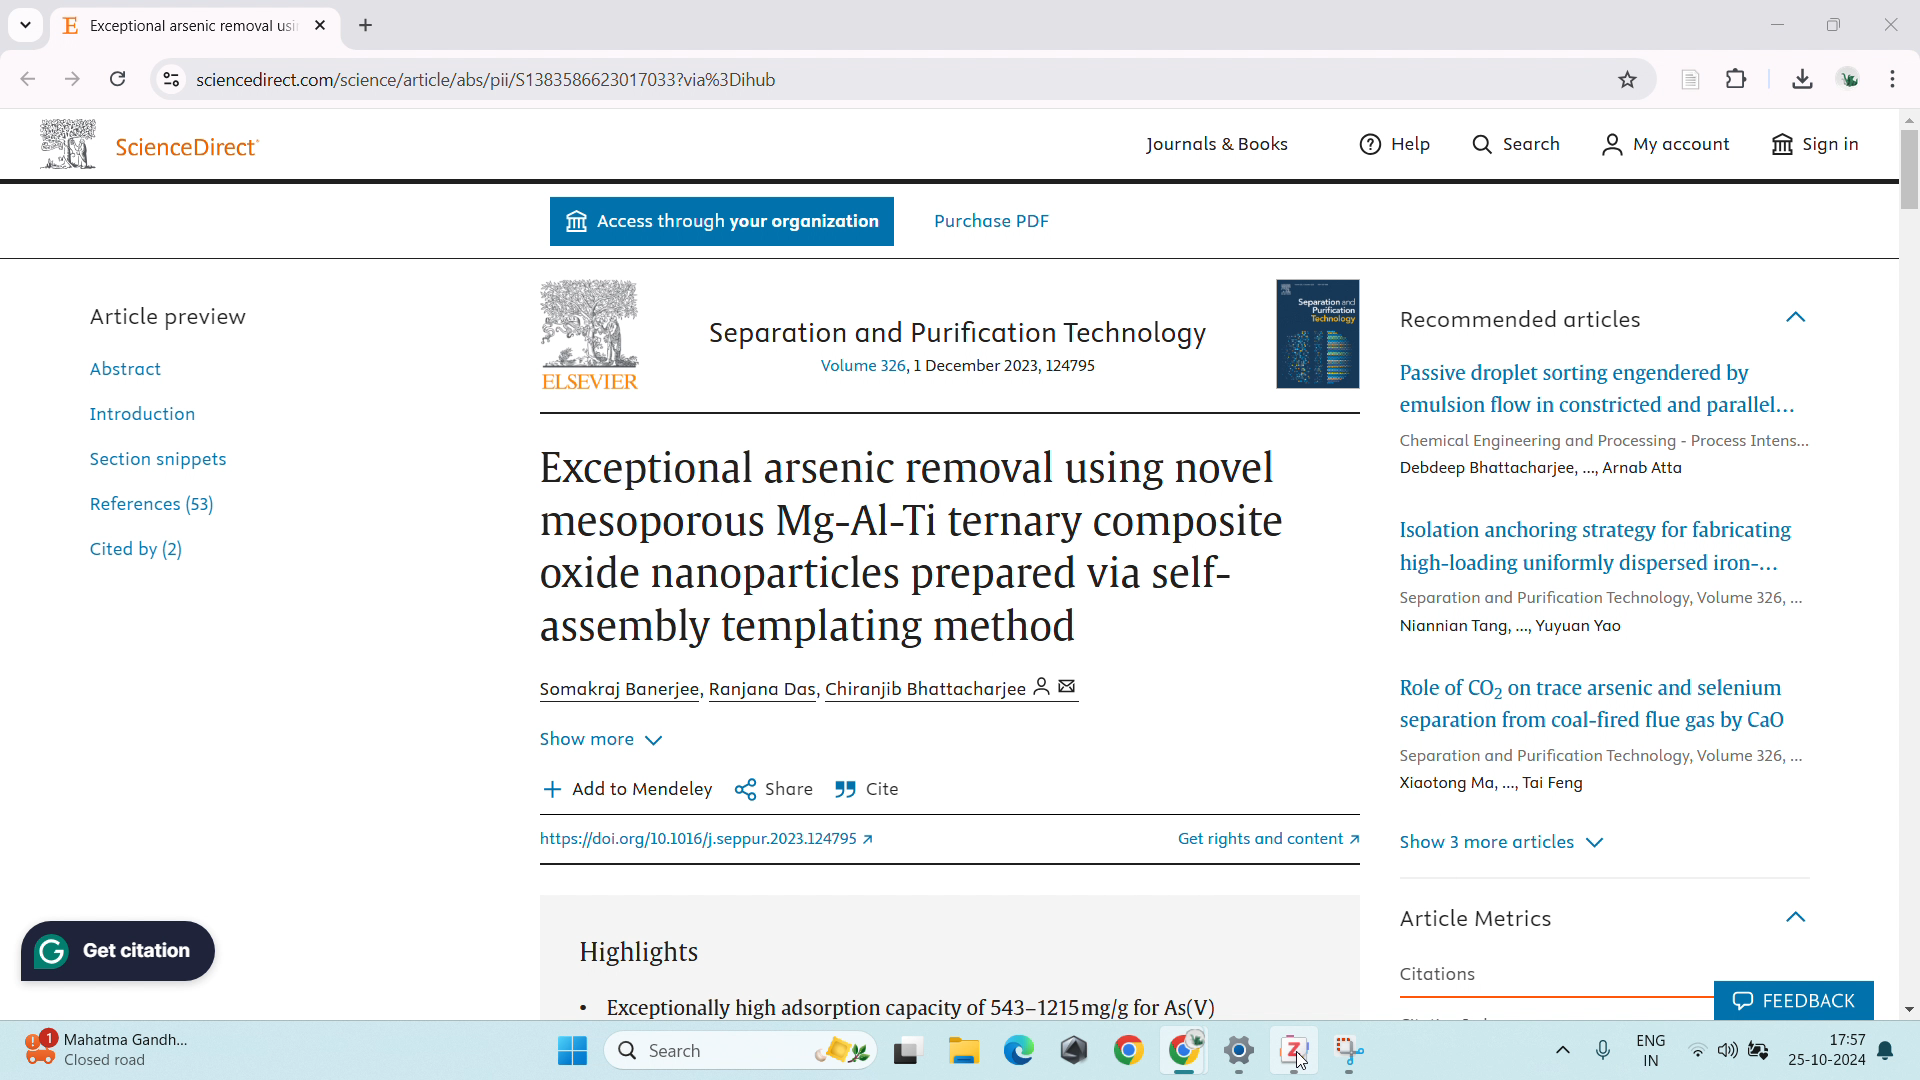 The width and height of the screenshot is (1920, 1080). I want to click on Cited by (2), so click(139, 552).